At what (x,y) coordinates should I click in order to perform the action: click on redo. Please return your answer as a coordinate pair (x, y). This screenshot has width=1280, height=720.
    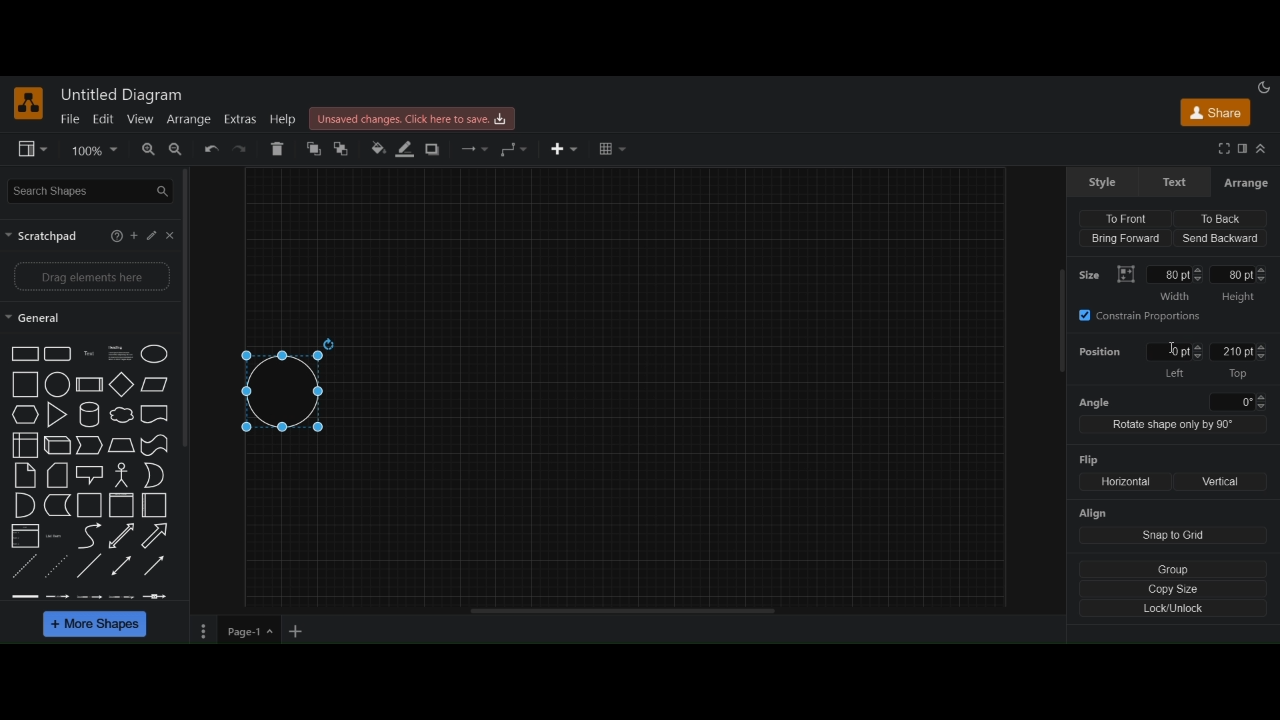
    Looking at the image, I should click on (244, 150).